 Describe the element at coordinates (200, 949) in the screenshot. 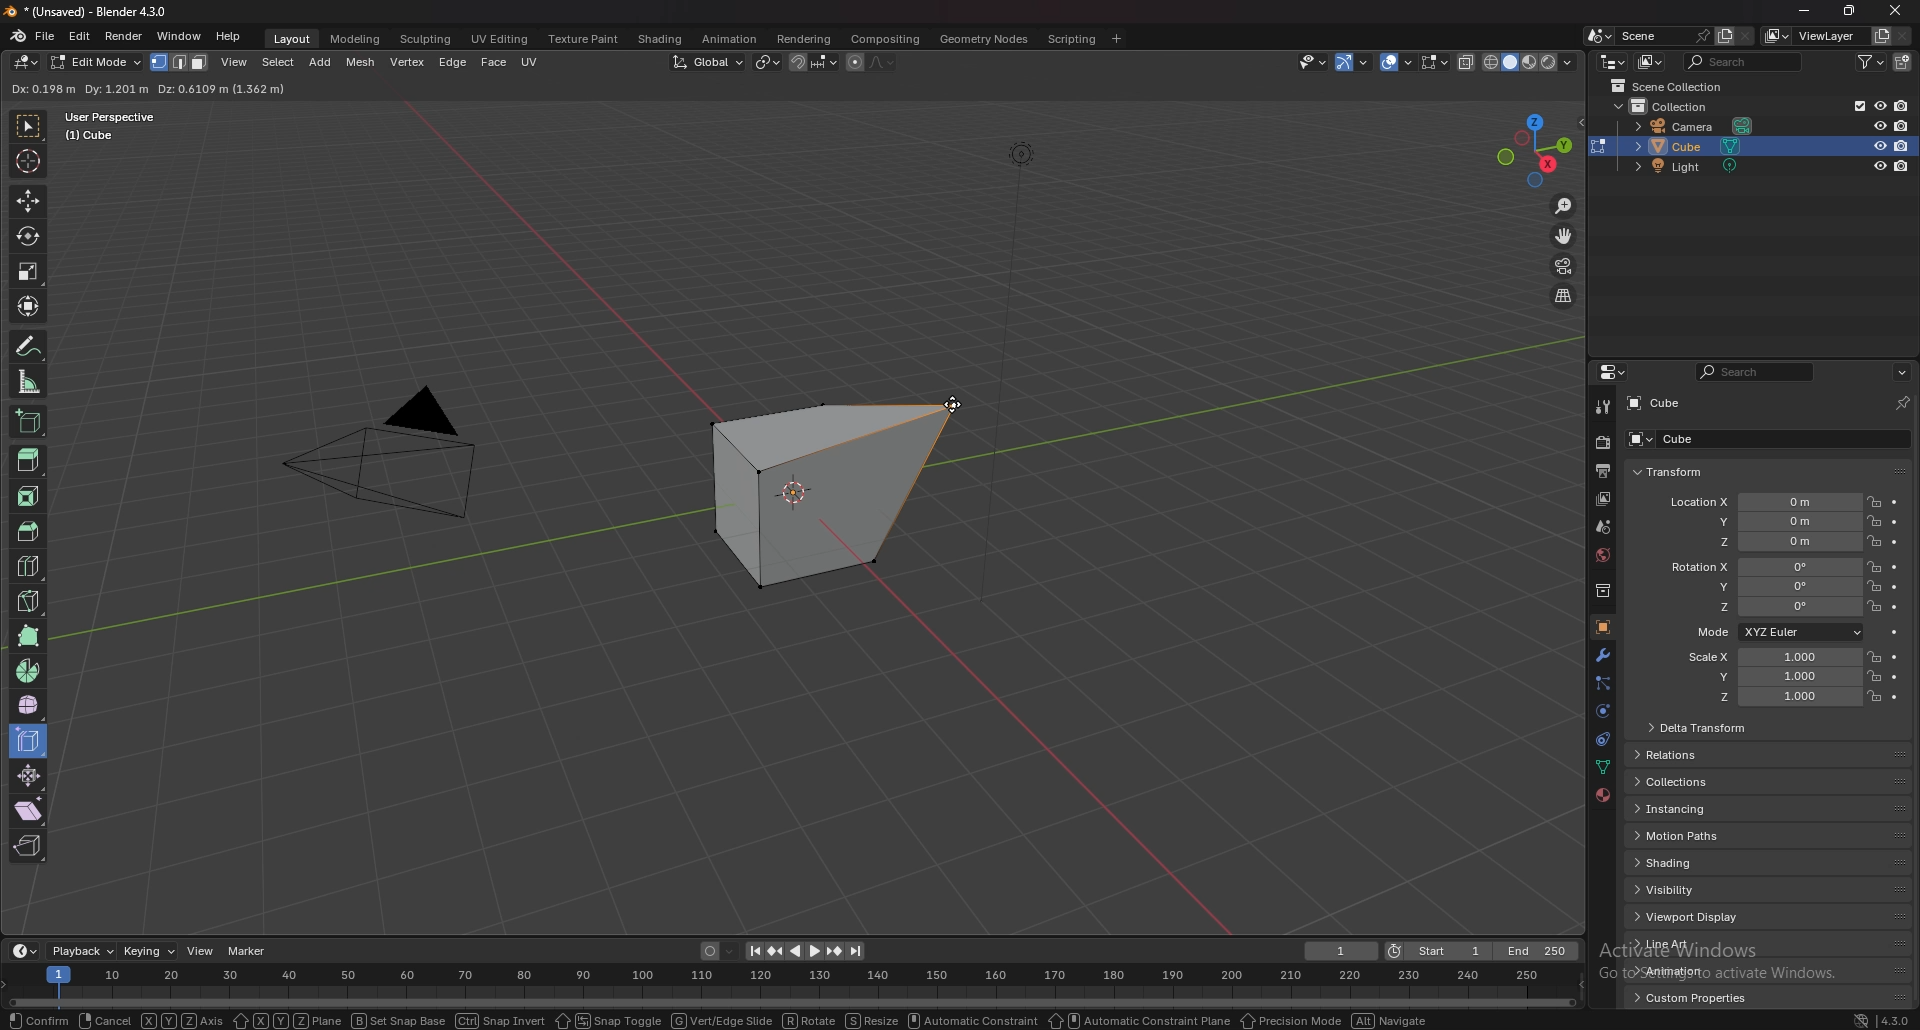

I see `view` at that location.